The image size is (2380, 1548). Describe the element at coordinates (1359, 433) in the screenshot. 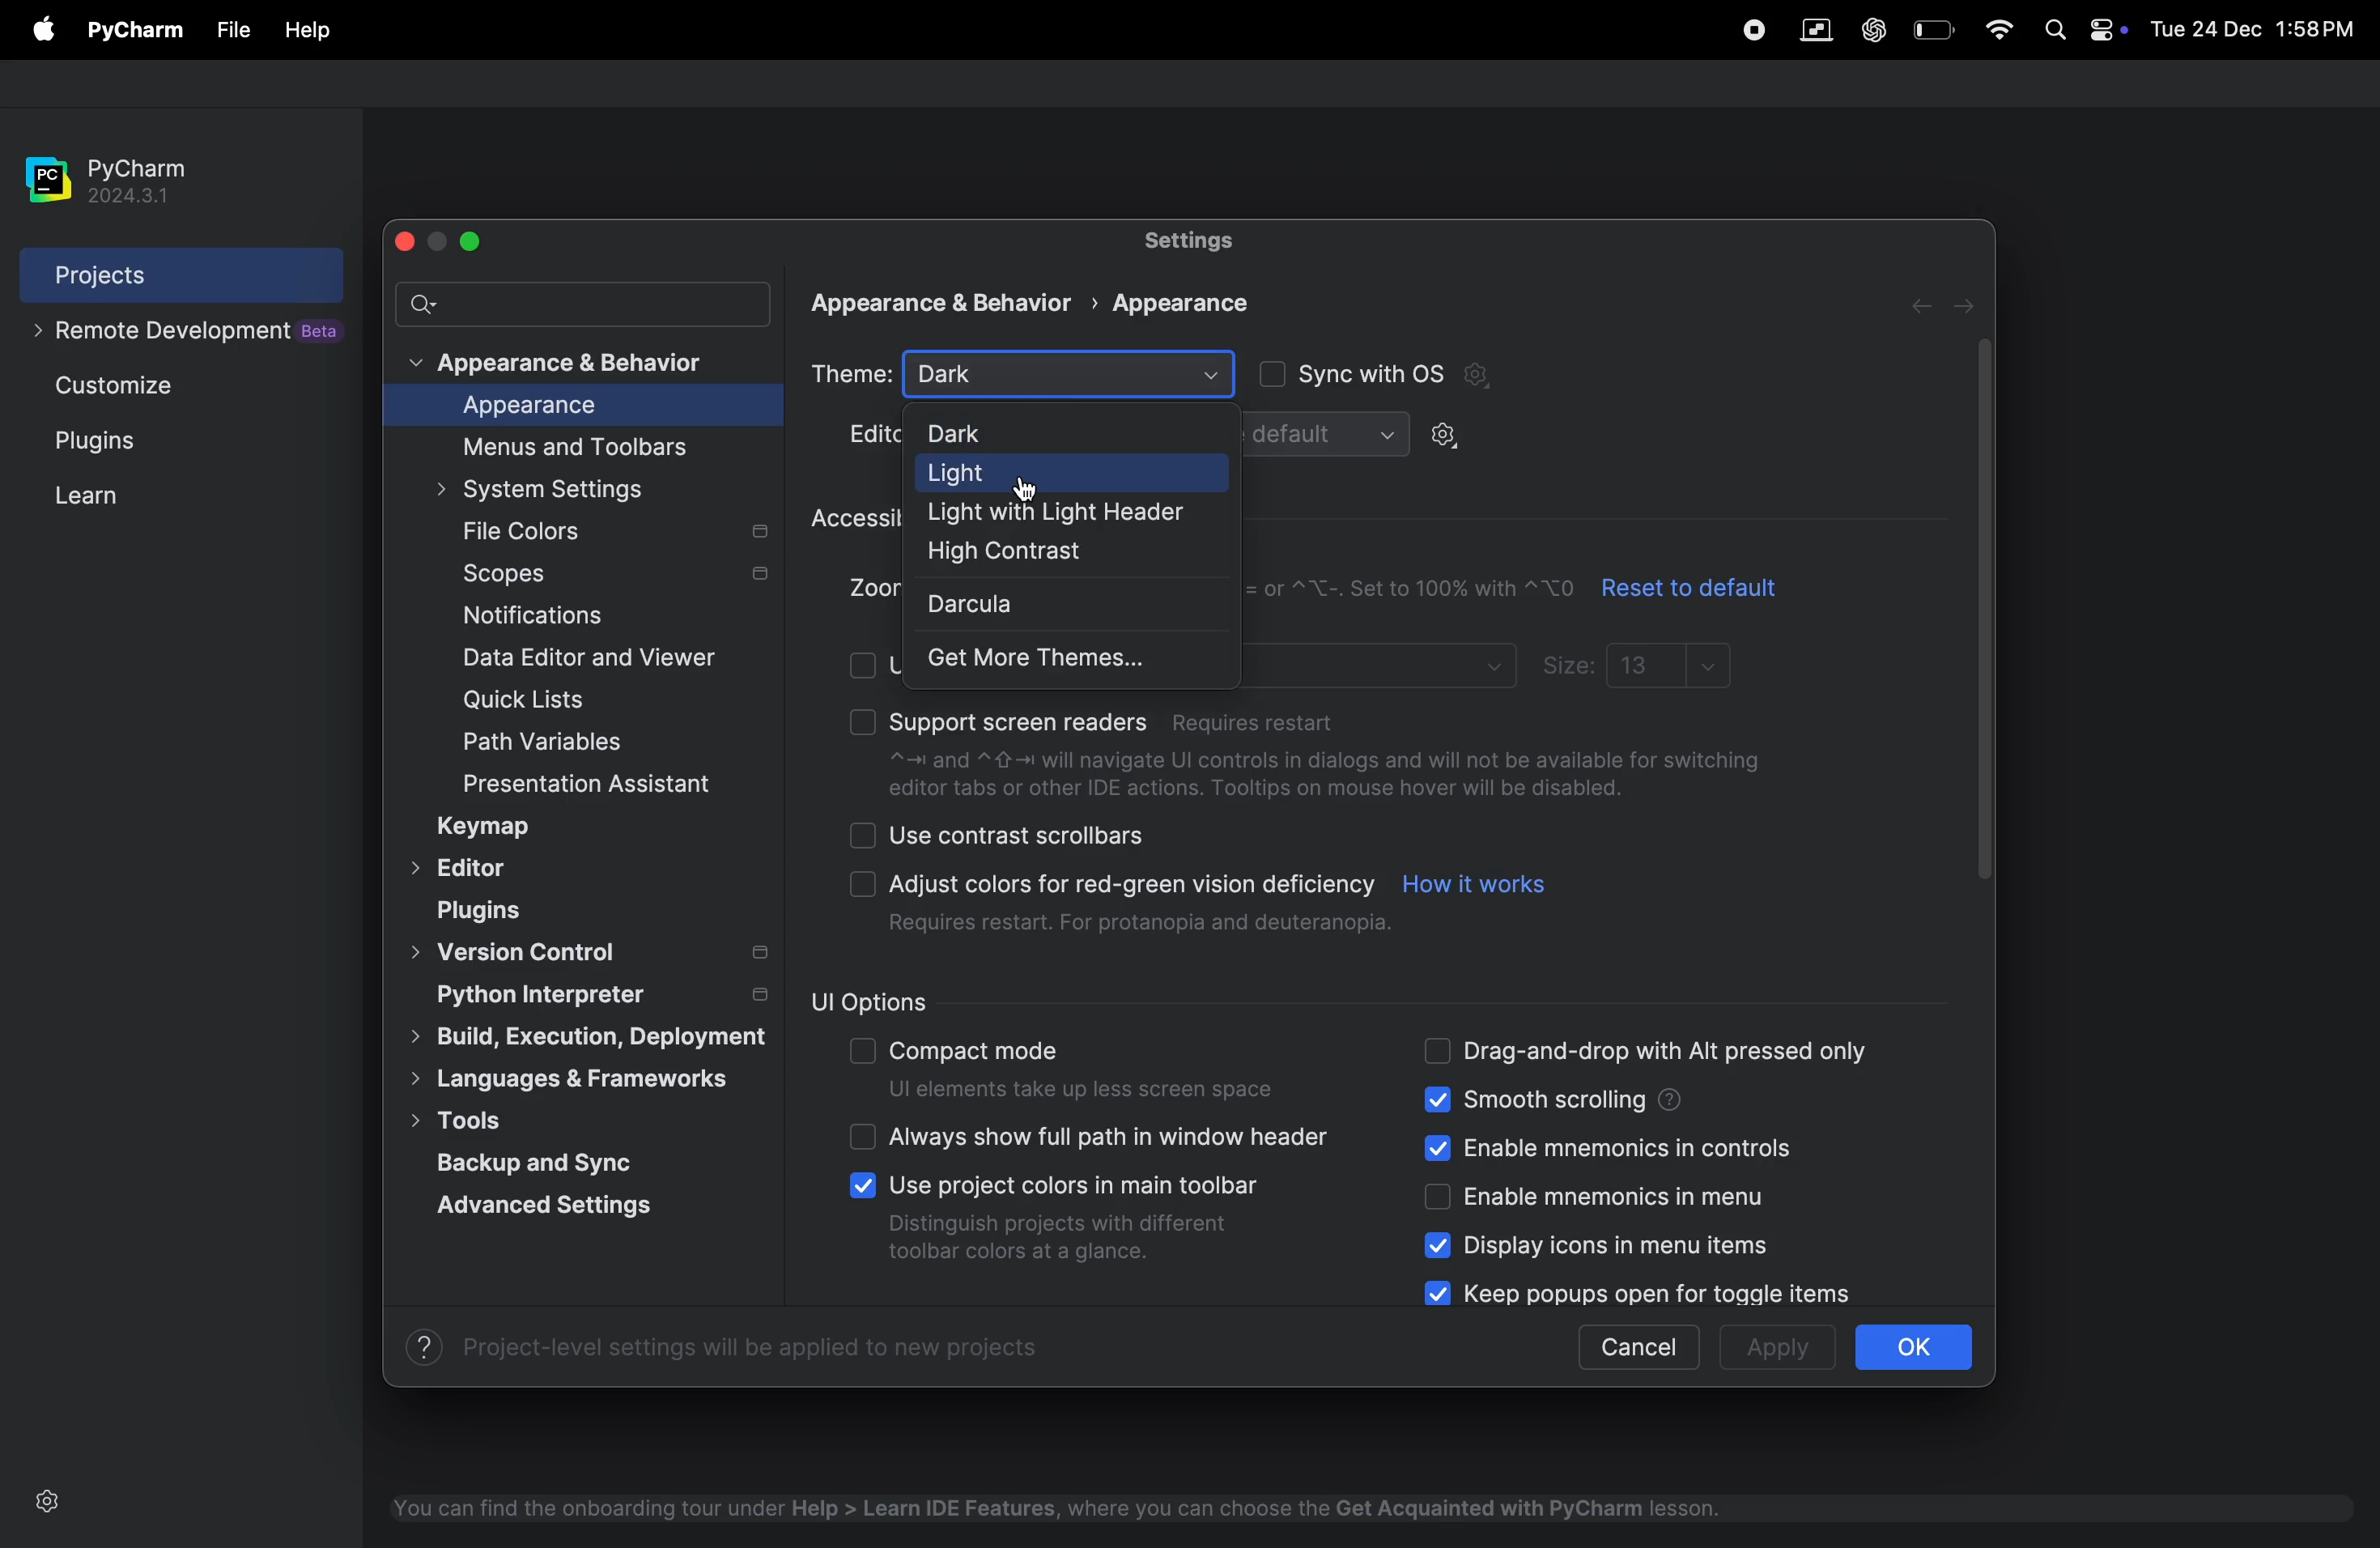

I see `default` at that location.